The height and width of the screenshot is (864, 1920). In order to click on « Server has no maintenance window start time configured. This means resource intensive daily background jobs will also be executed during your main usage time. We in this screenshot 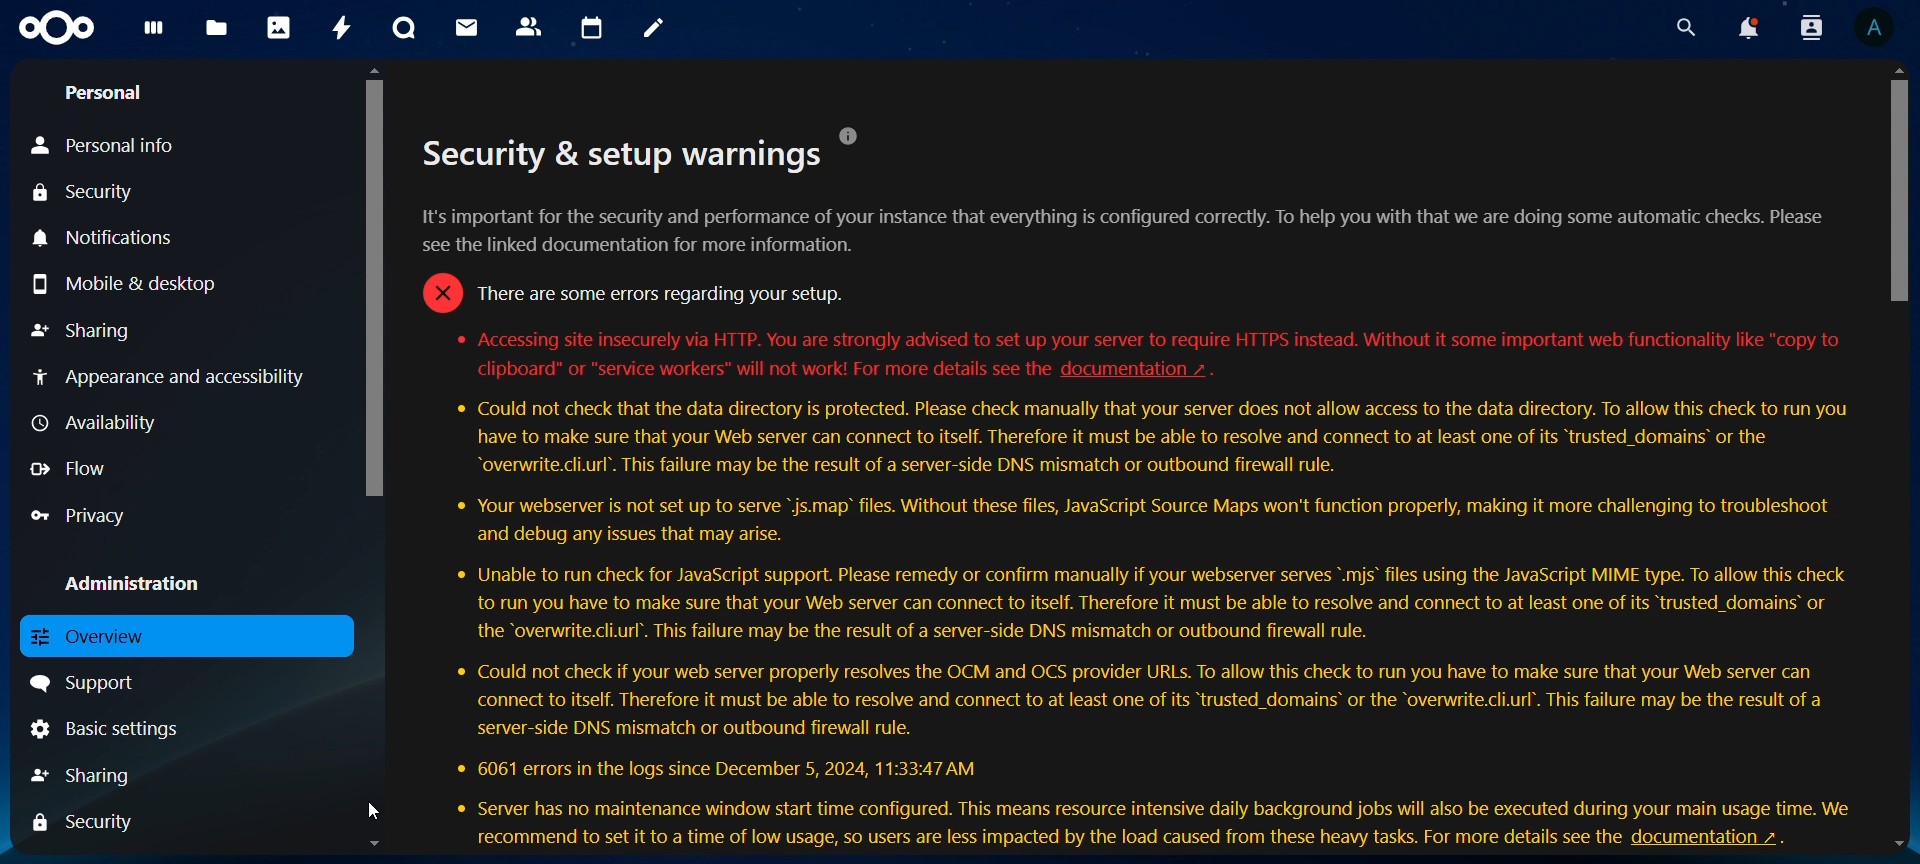, I will do `click(1165, 807)`.